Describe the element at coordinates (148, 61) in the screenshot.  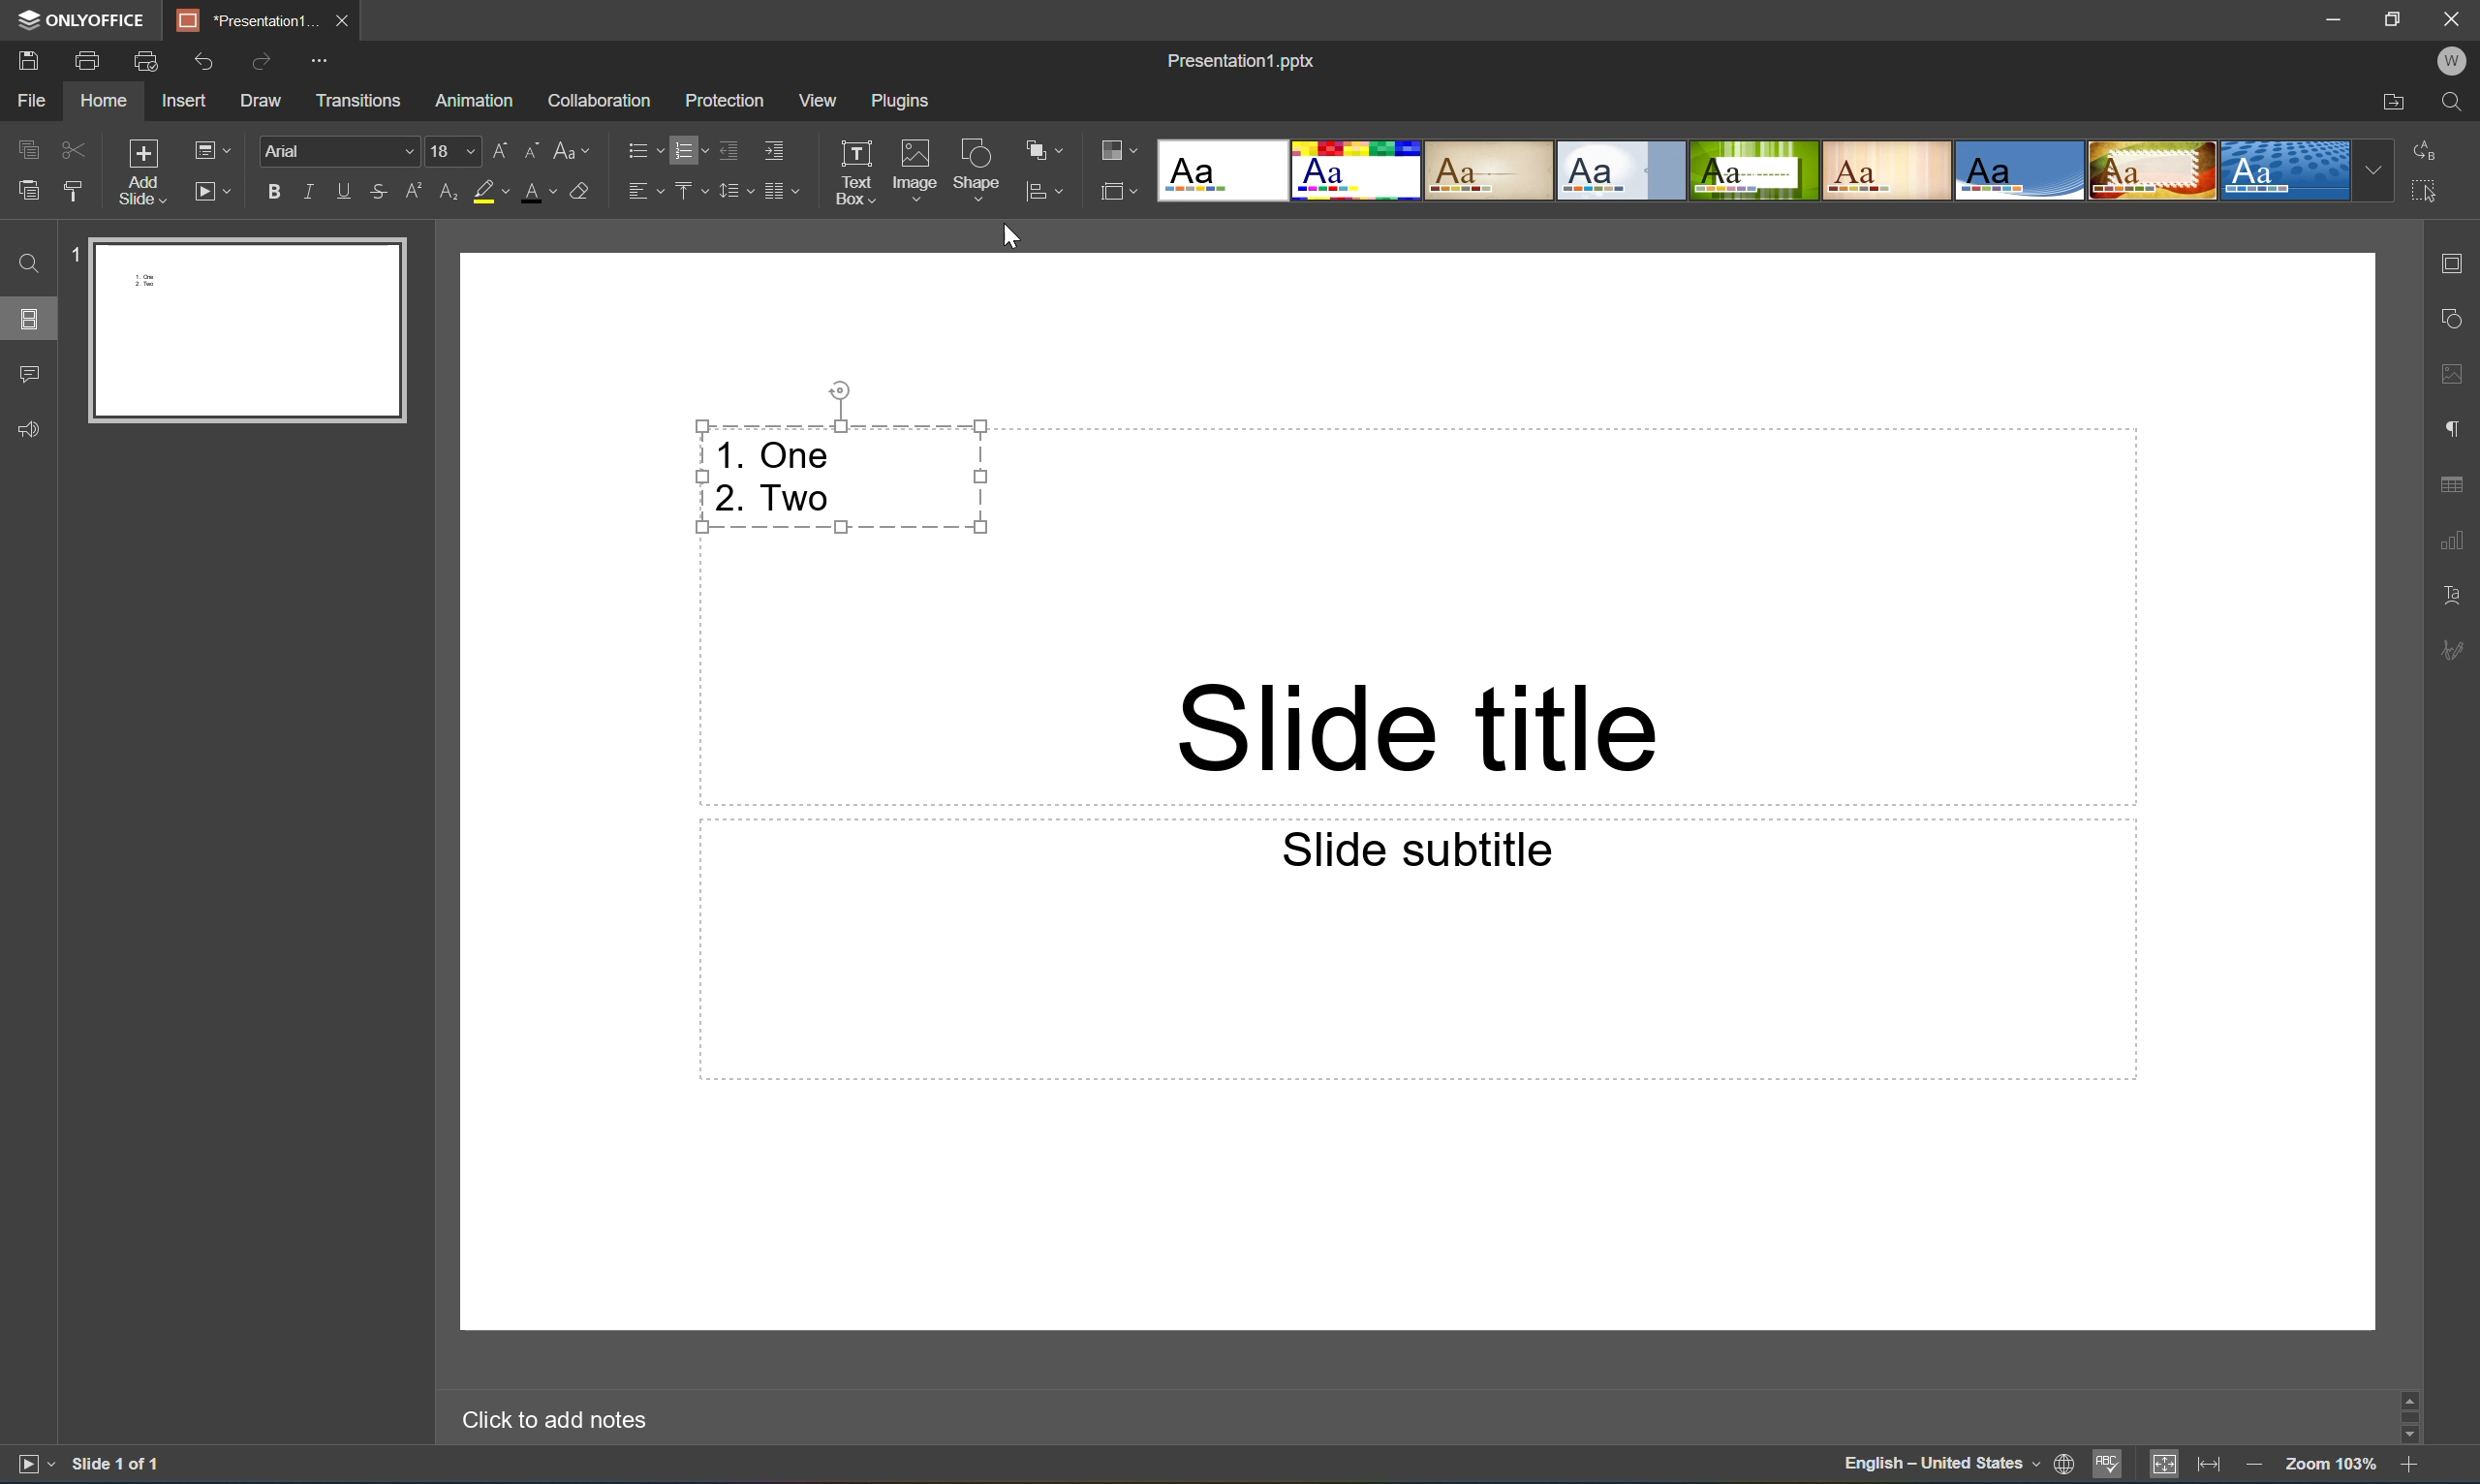
I see `Quick print` at that location.